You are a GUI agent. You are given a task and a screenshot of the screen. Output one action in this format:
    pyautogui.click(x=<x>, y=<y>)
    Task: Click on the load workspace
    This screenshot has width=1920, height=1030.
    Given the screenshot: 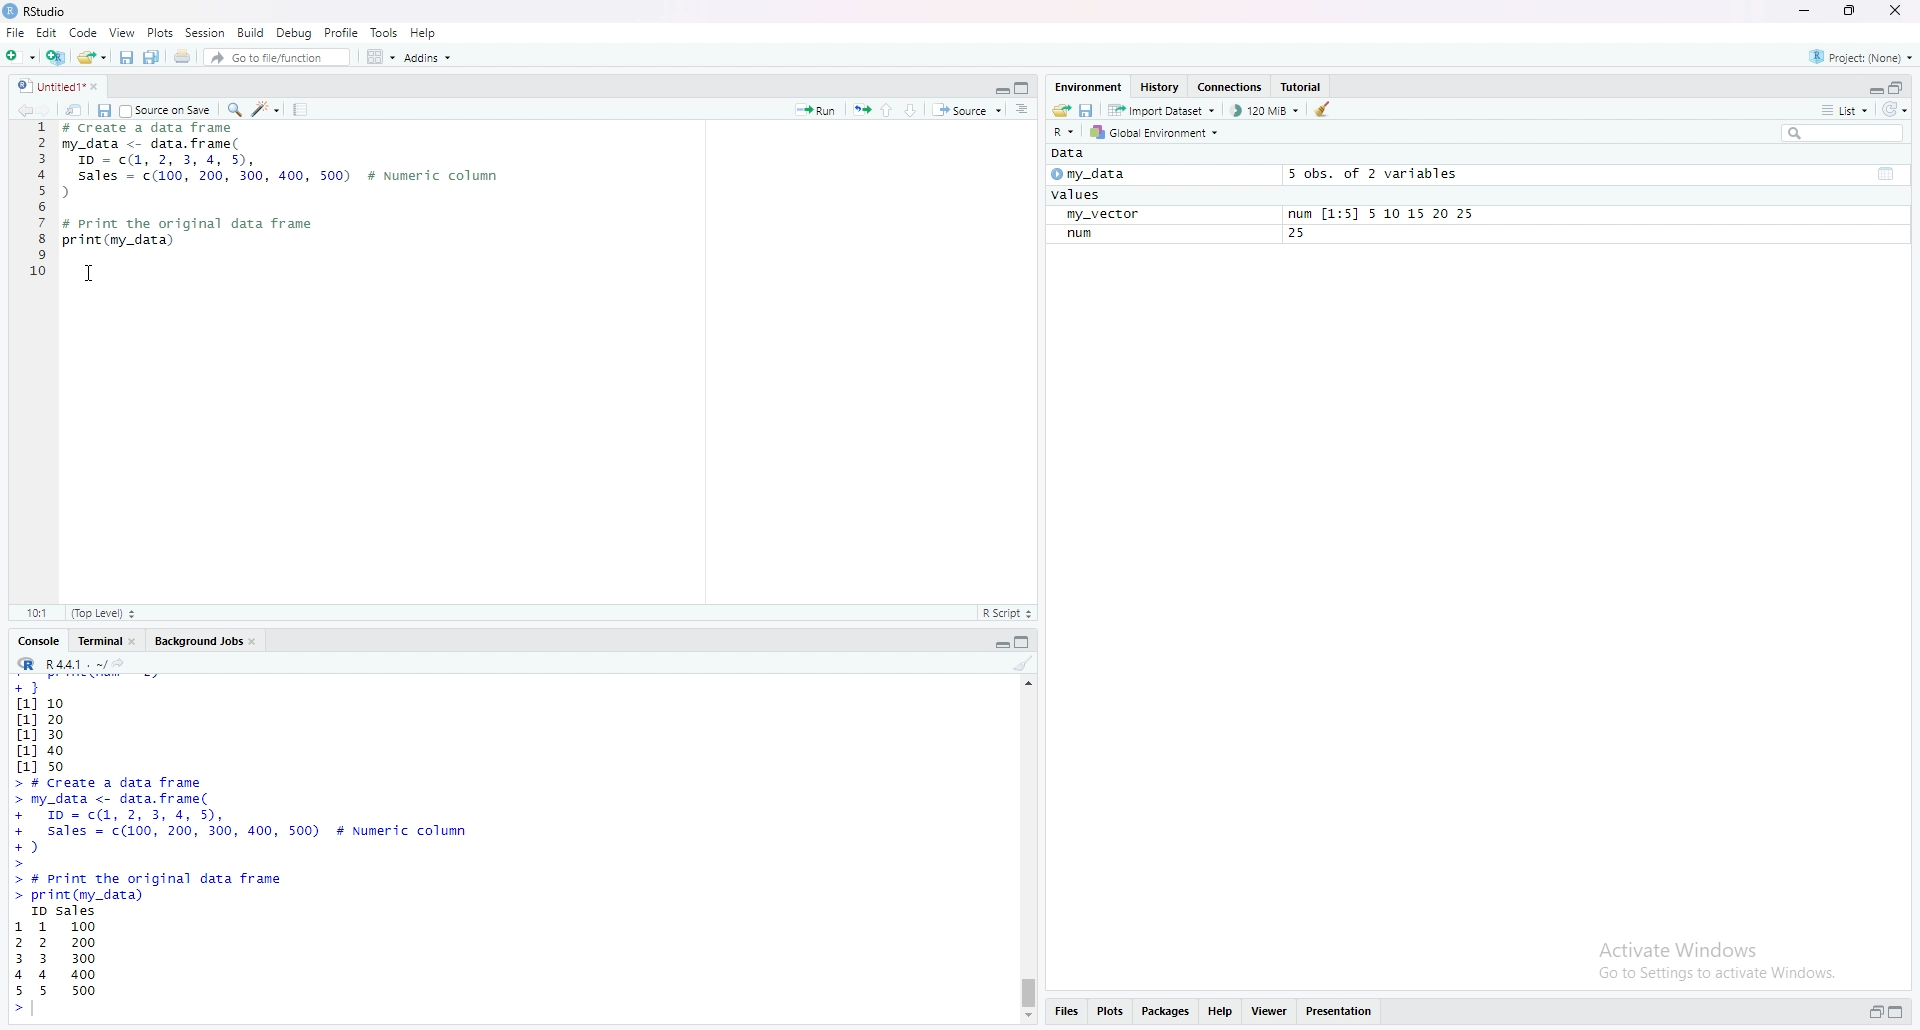 What is the action you would take?
    pyautogui.click(x=1058, y=110)
    